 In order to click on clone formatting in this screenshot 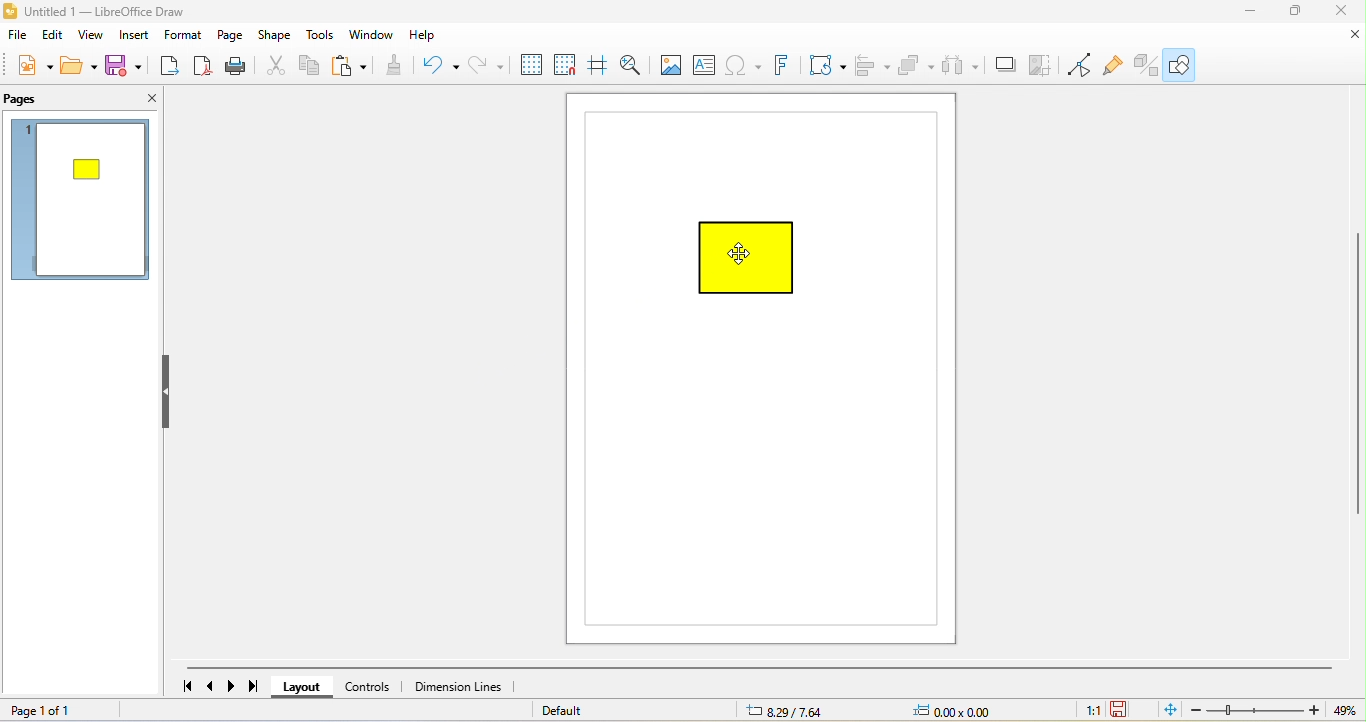, I will do `click(393, 68)`.